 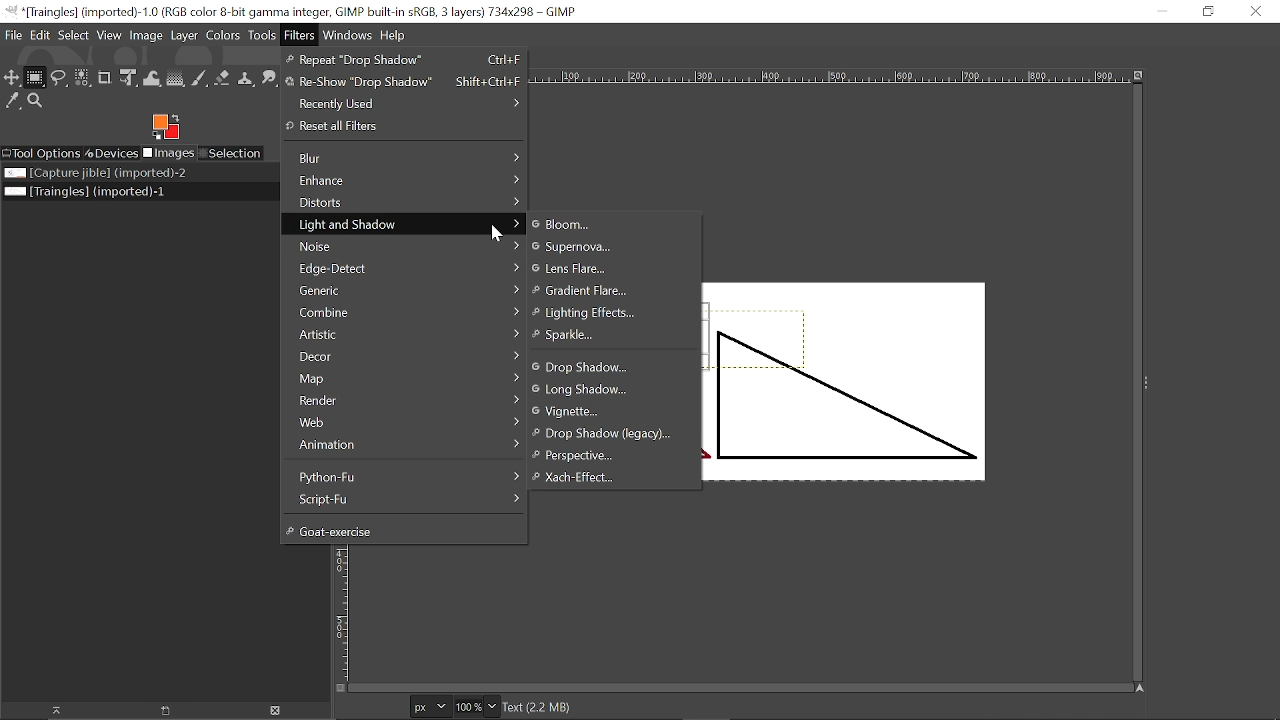 I want to click on Text (2.2 MB), so click(x=688, y=707).